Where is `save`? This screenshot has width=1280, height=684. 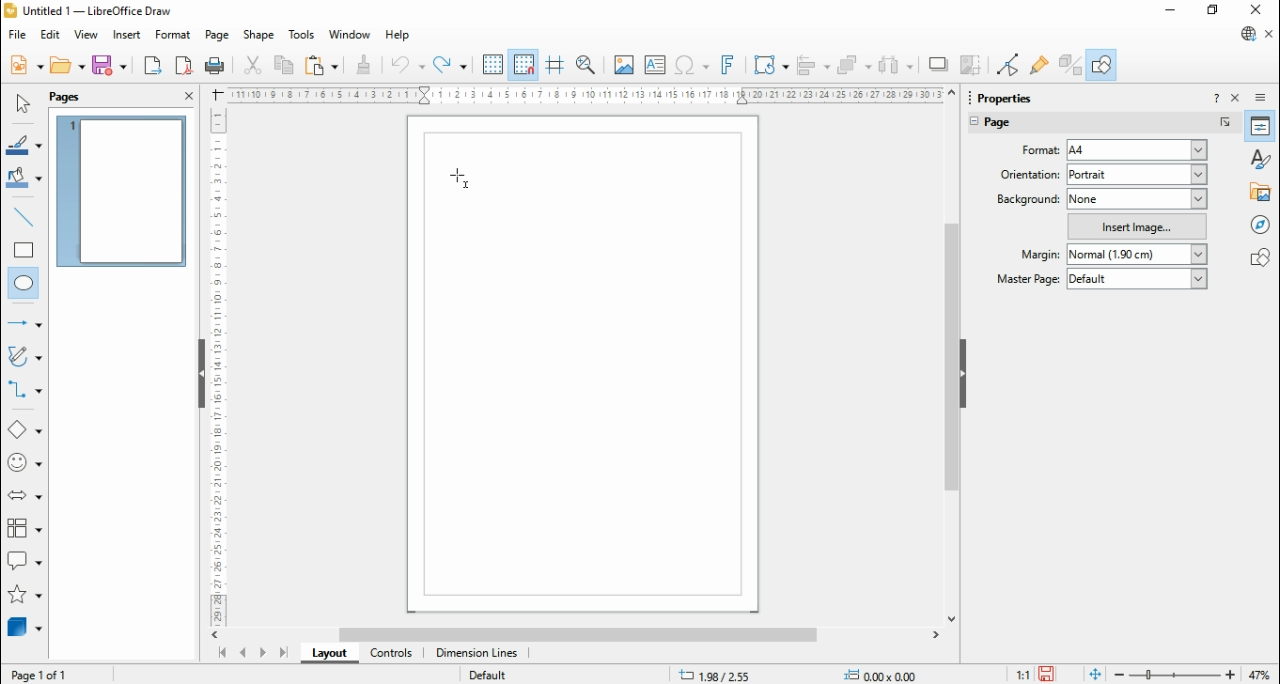
save is located at coordinates (109, 65).